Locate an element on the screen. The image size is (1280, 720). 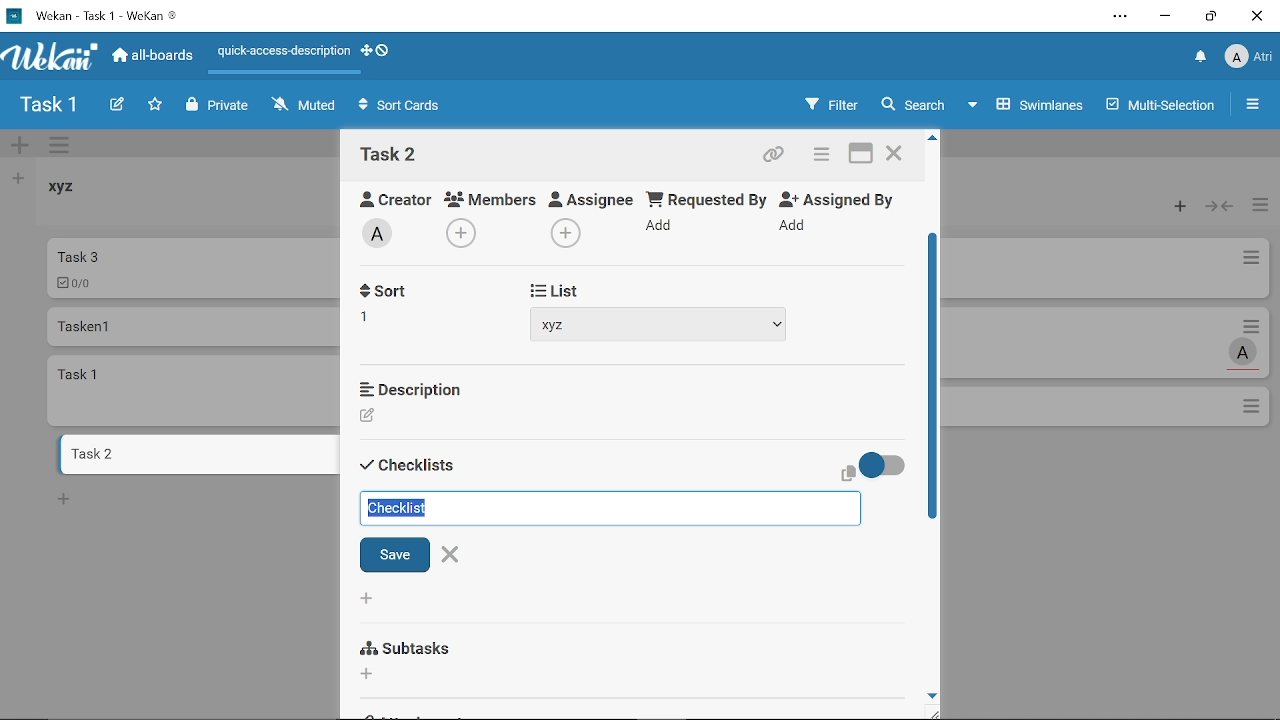
Task assigned to is located at coordinates (1245, 352).